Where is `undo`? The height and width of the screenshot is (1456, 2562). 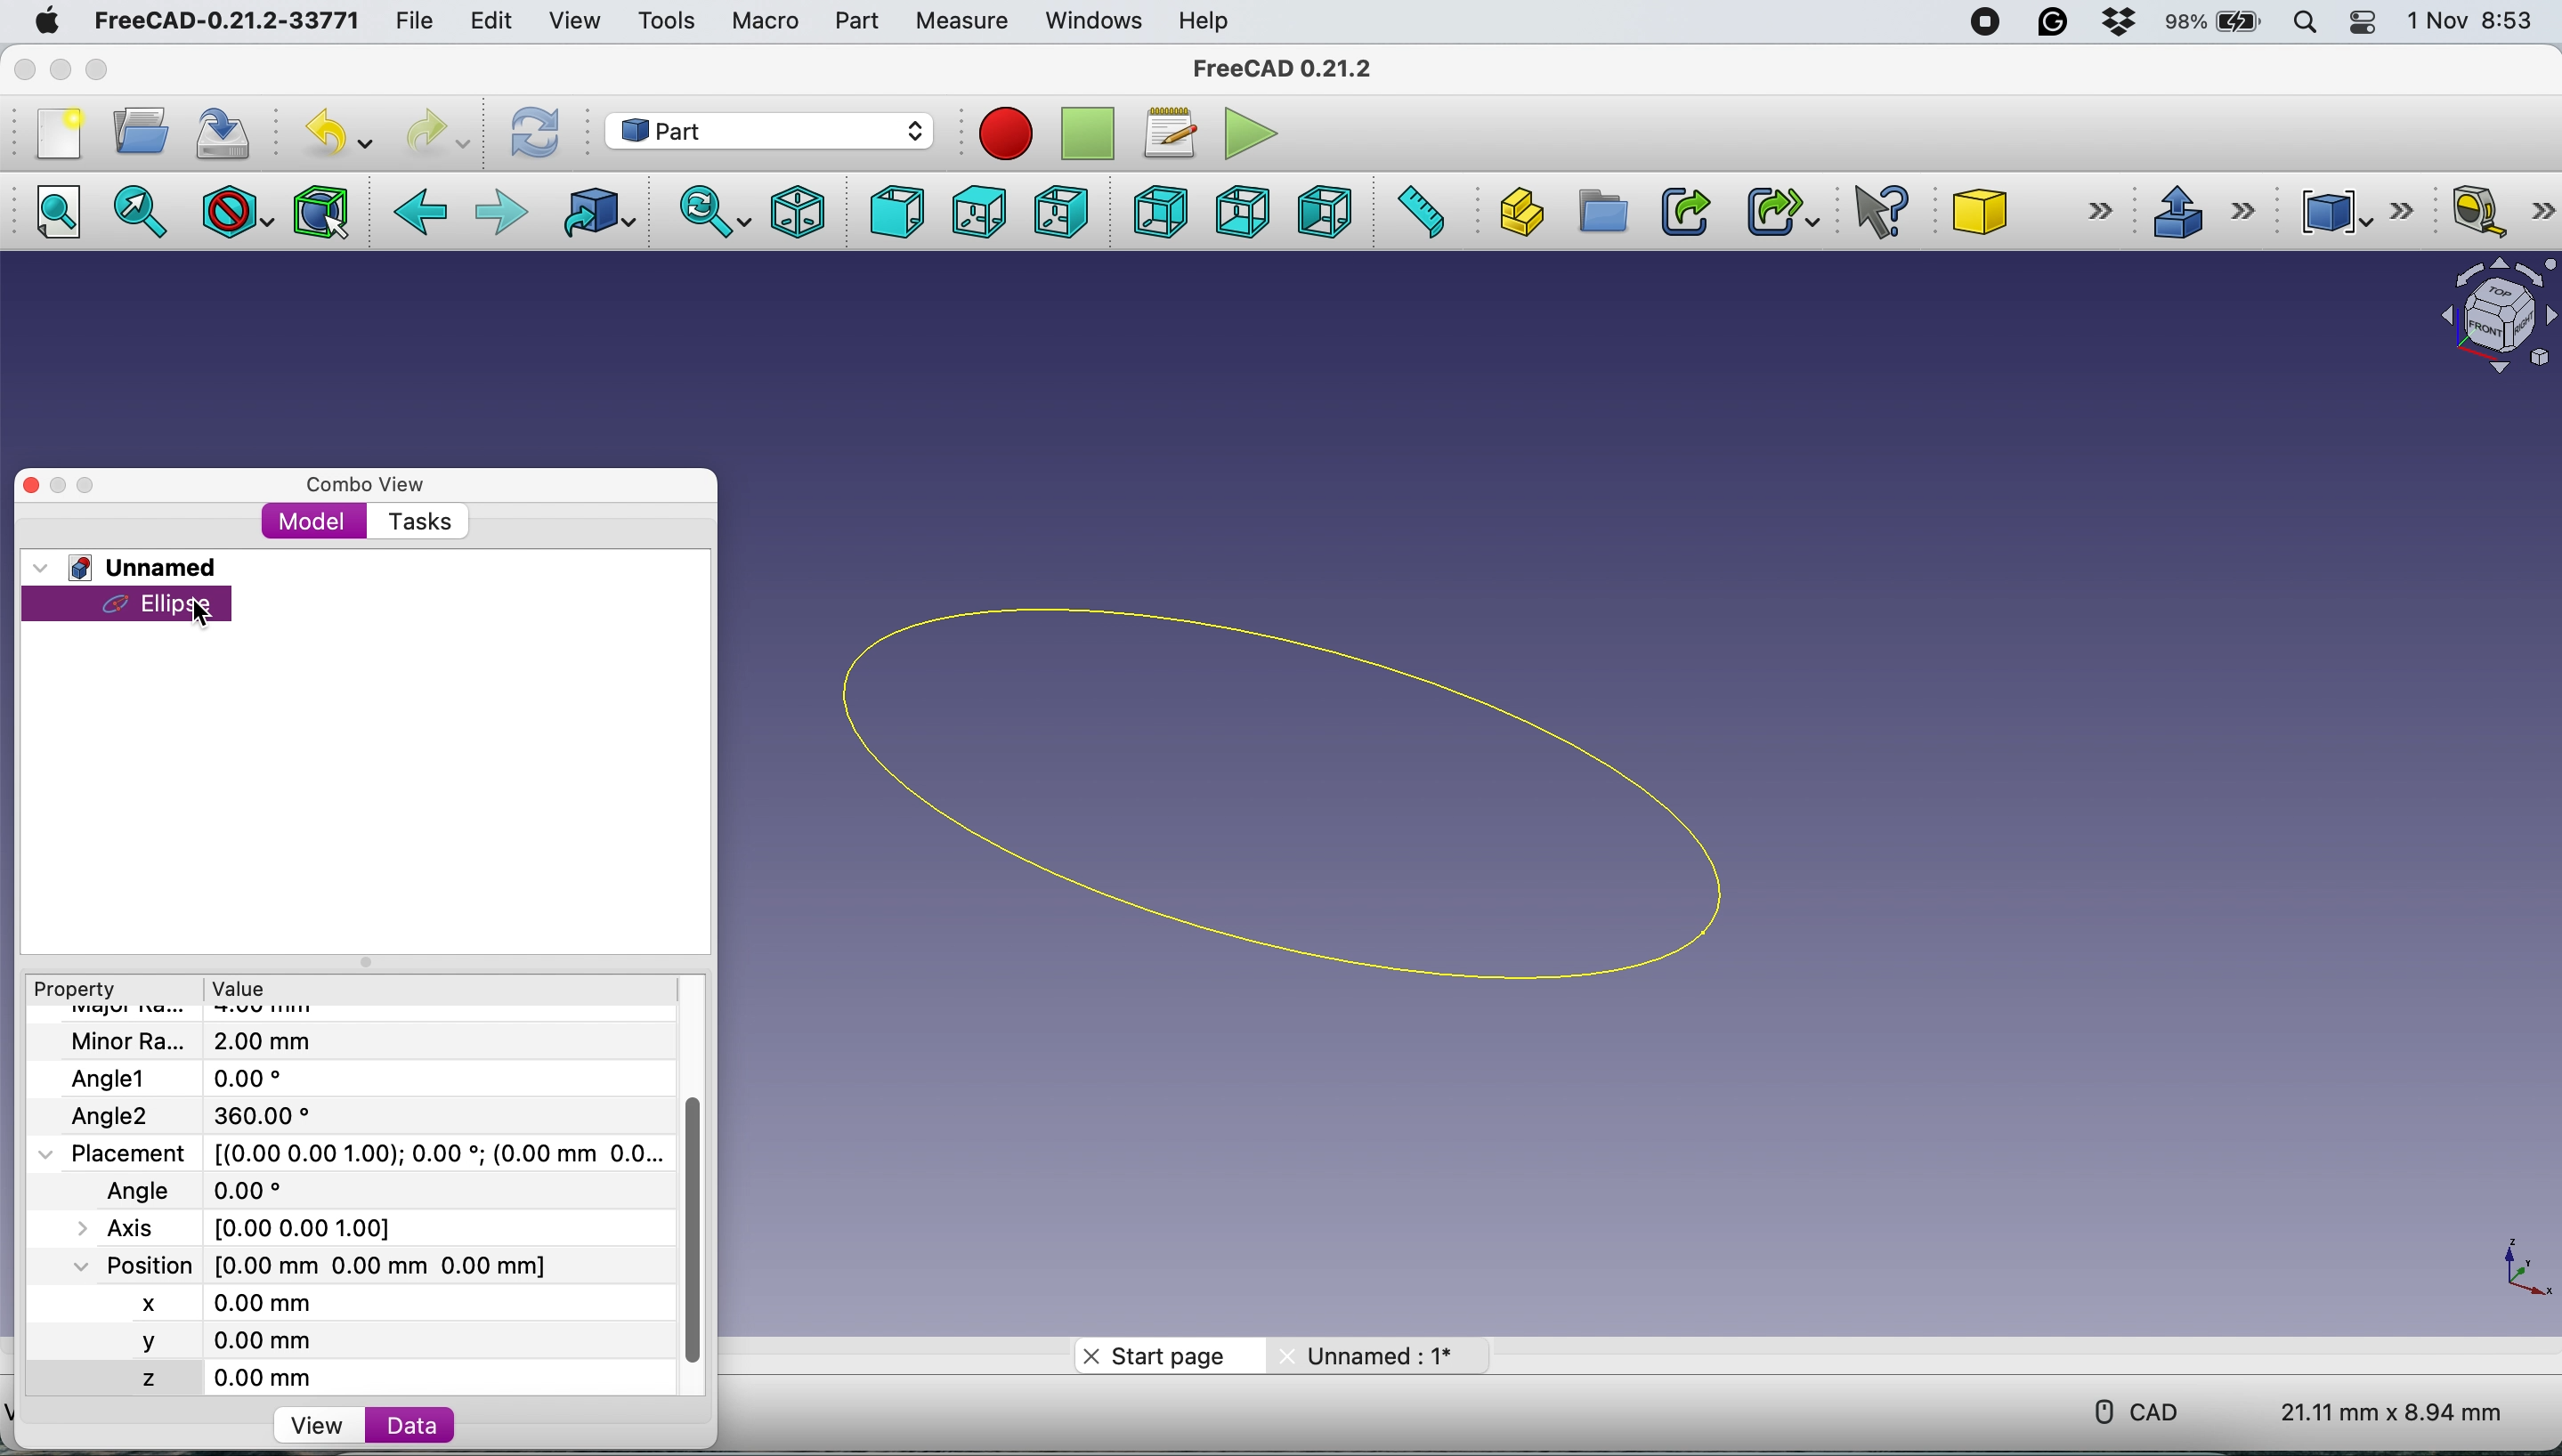 undo is located at coordinates (337, 129).